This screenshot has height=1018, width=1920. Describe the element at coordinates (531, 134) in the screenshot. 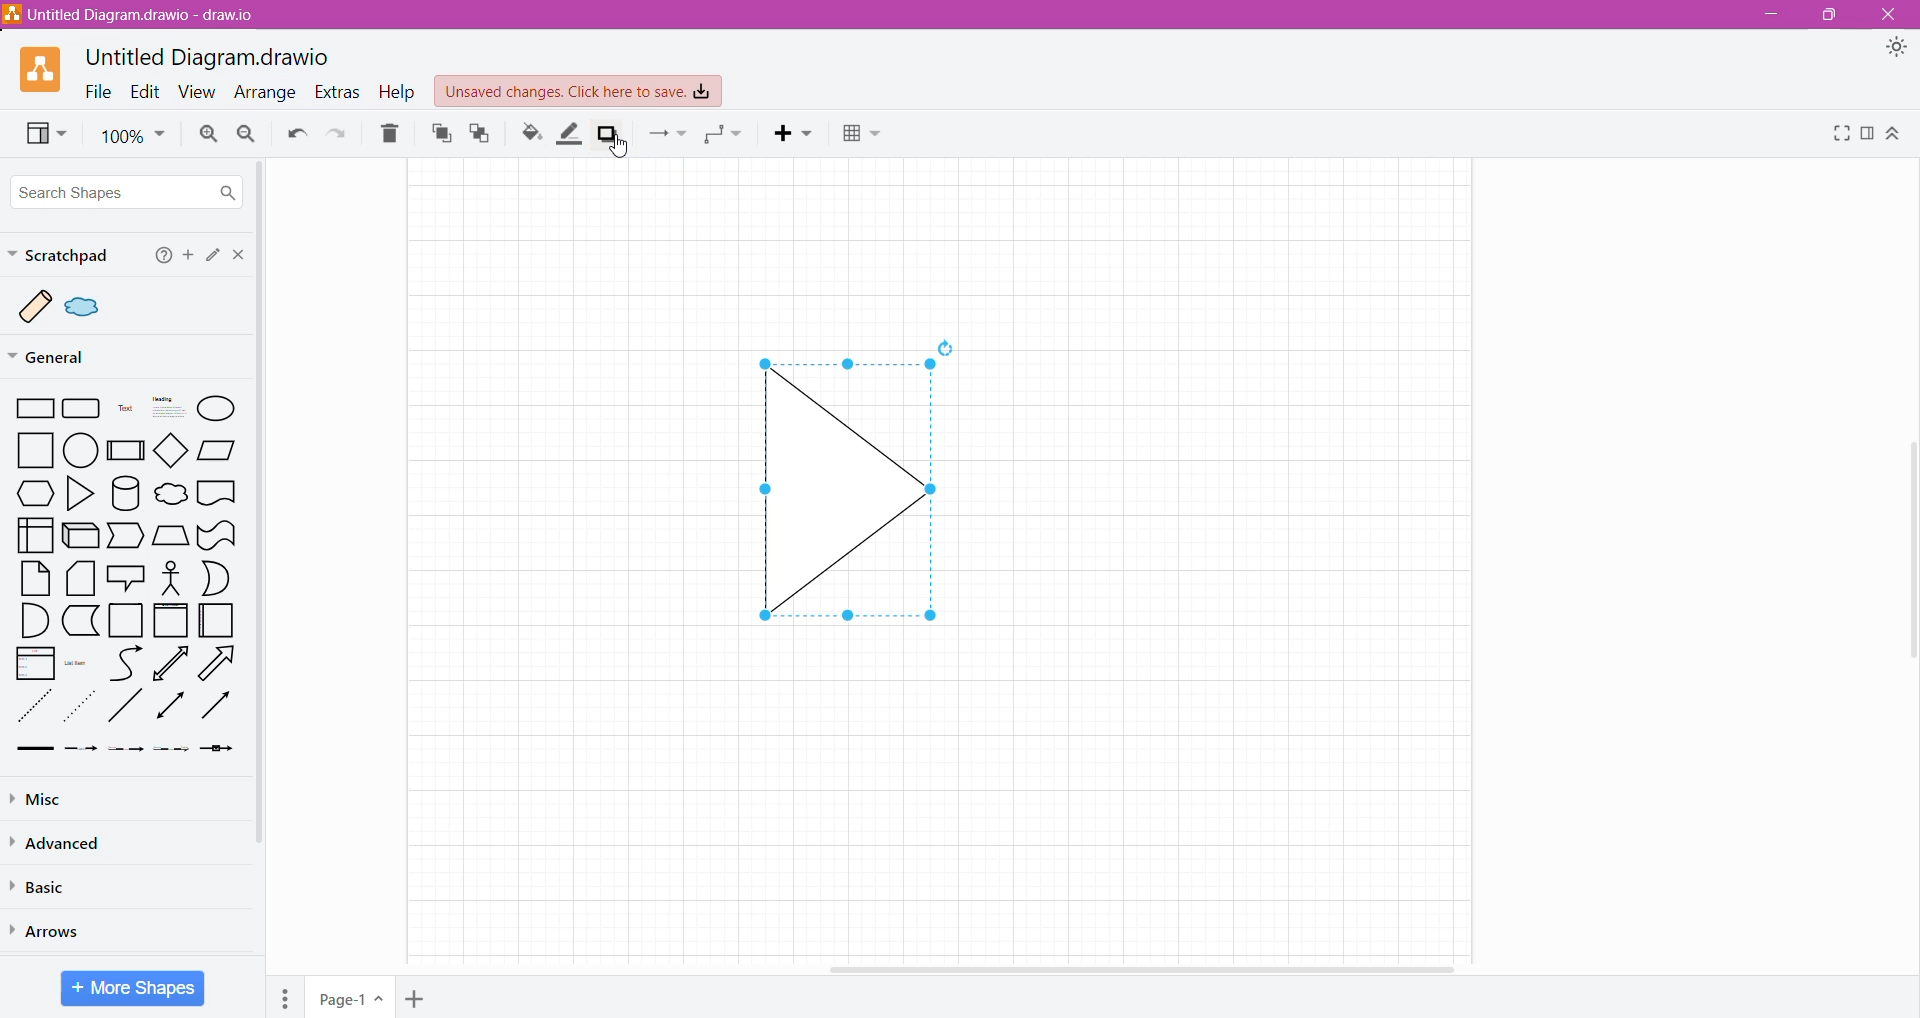

I see `Fill Color` at that location.